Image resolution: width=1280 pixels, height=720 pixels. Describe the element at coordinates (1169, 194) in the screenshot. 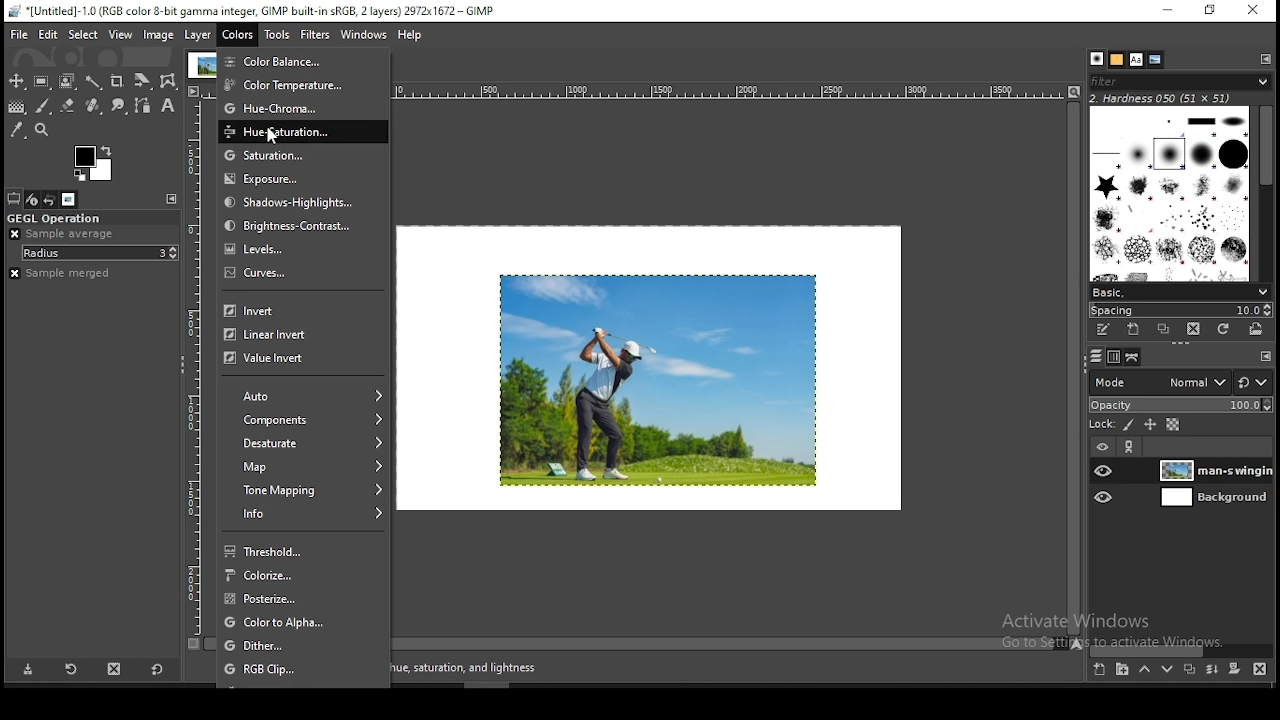

I see `brushes` at that location.